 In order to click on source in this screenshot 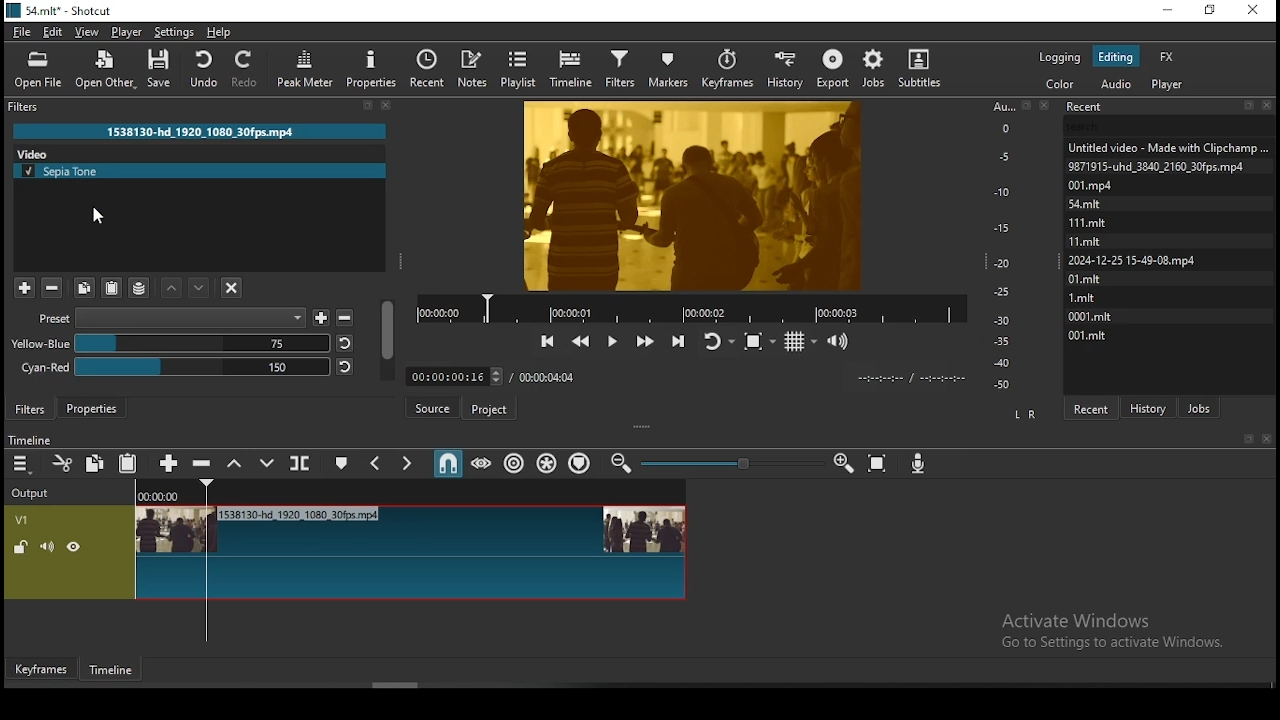, I will do `click(433, 408)`.